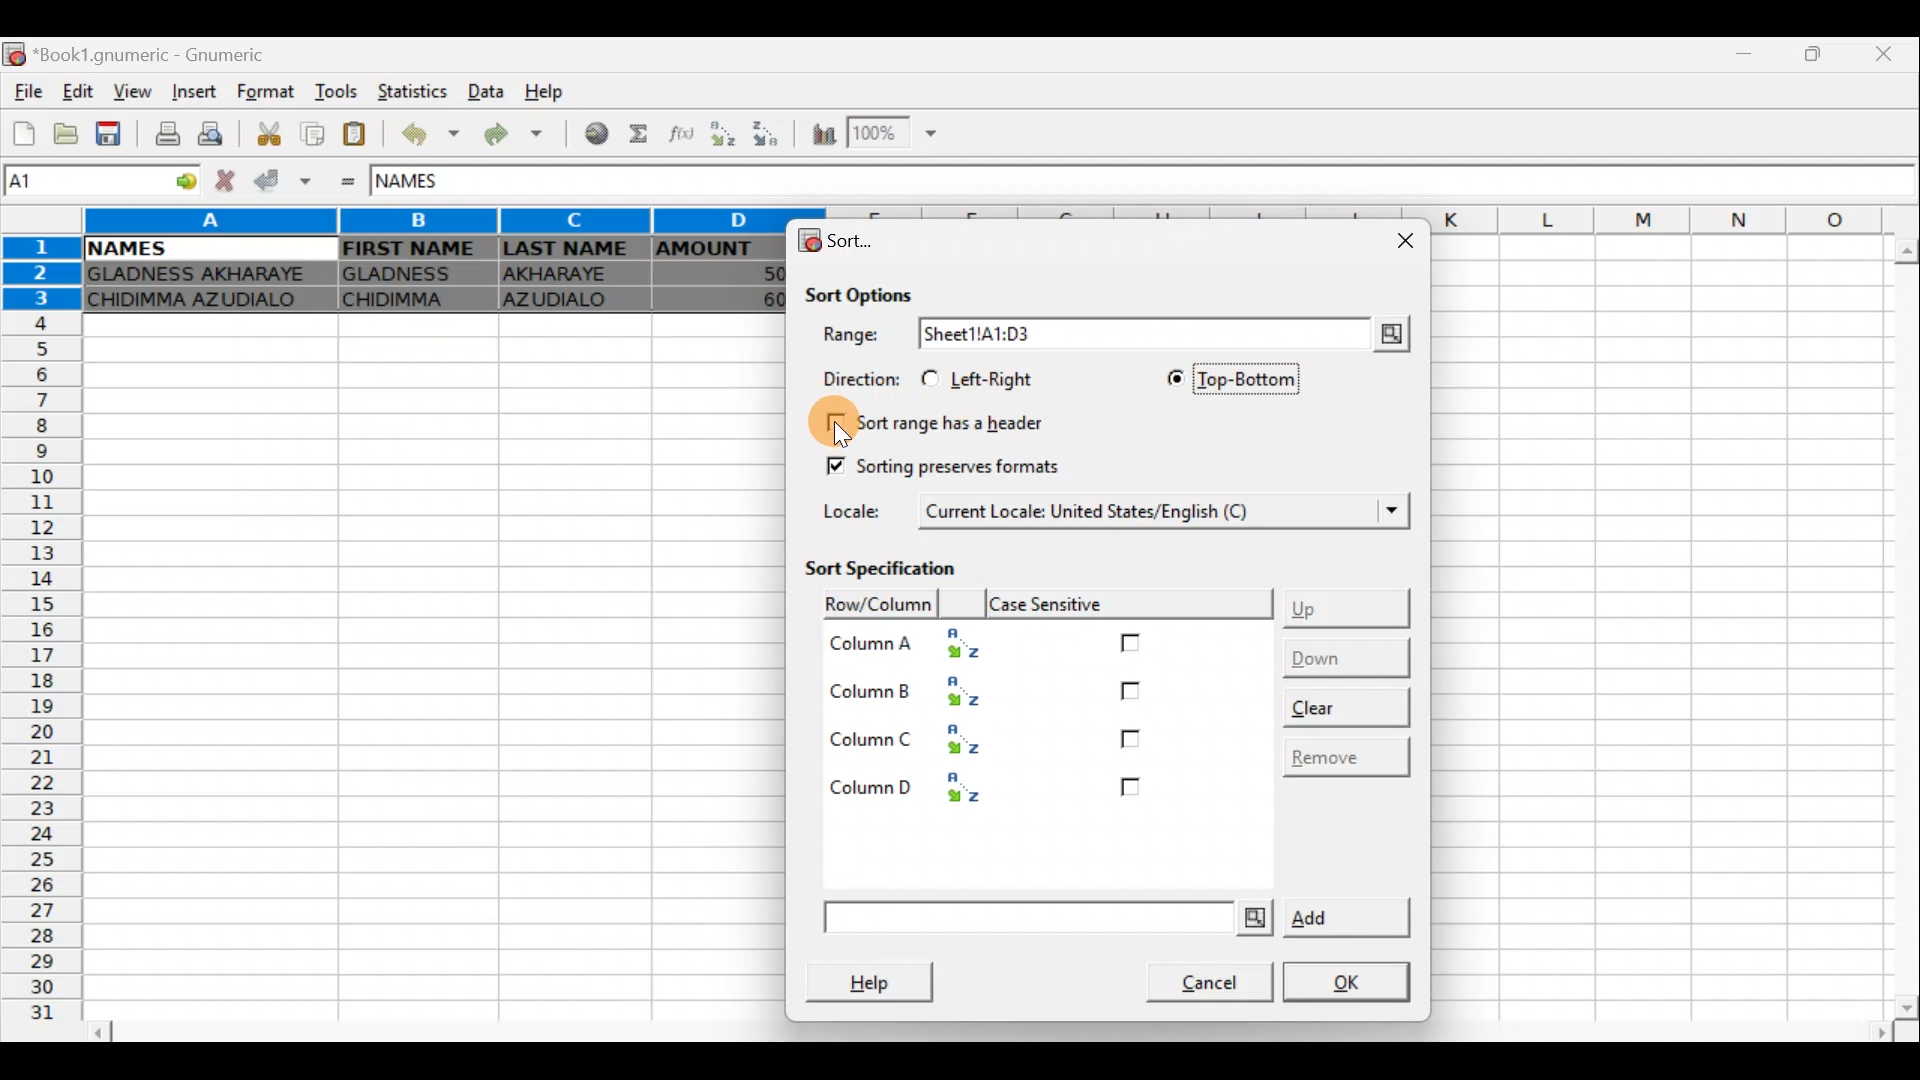 The width and height of the screenshot is (1920, 1080). I want to click on Insert chart, so click(823, 134).